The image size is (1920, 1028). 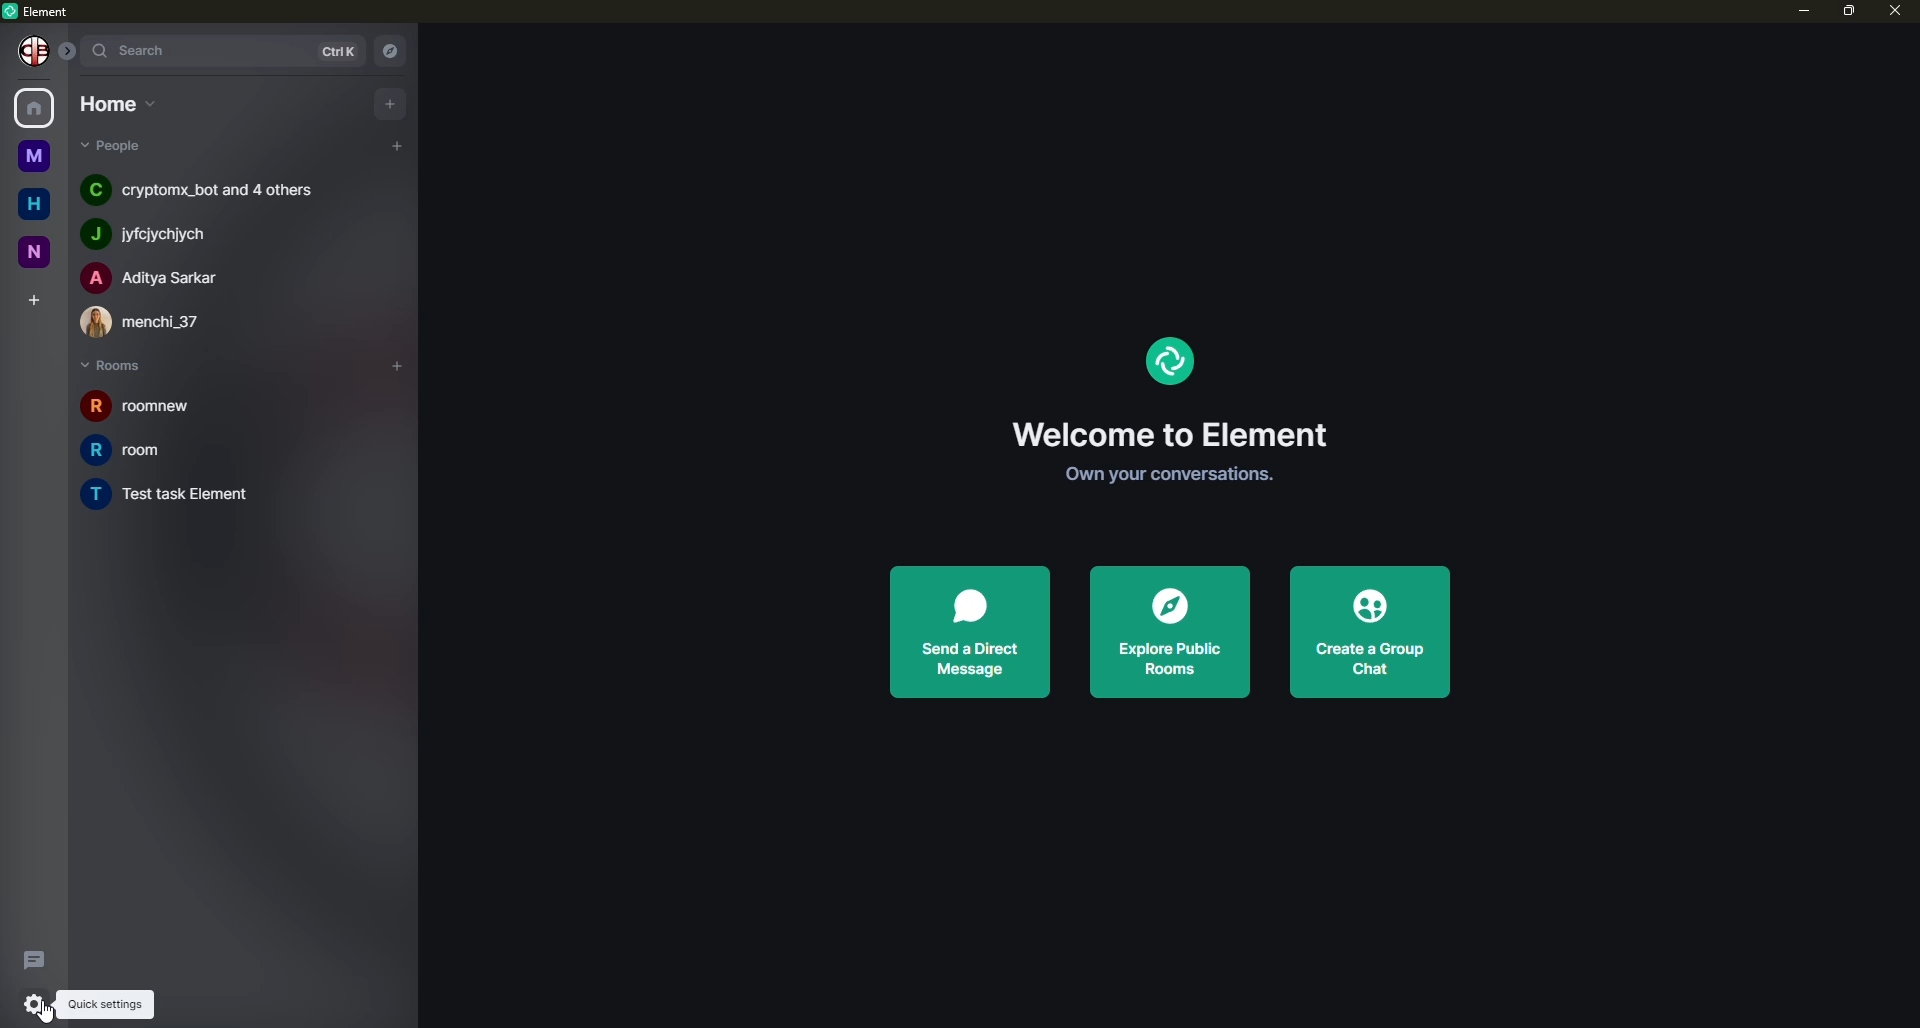 What do you see at coordinates (1792, 12) in the screenshot?
I see `minimize` at bounding box center [1792, 12].